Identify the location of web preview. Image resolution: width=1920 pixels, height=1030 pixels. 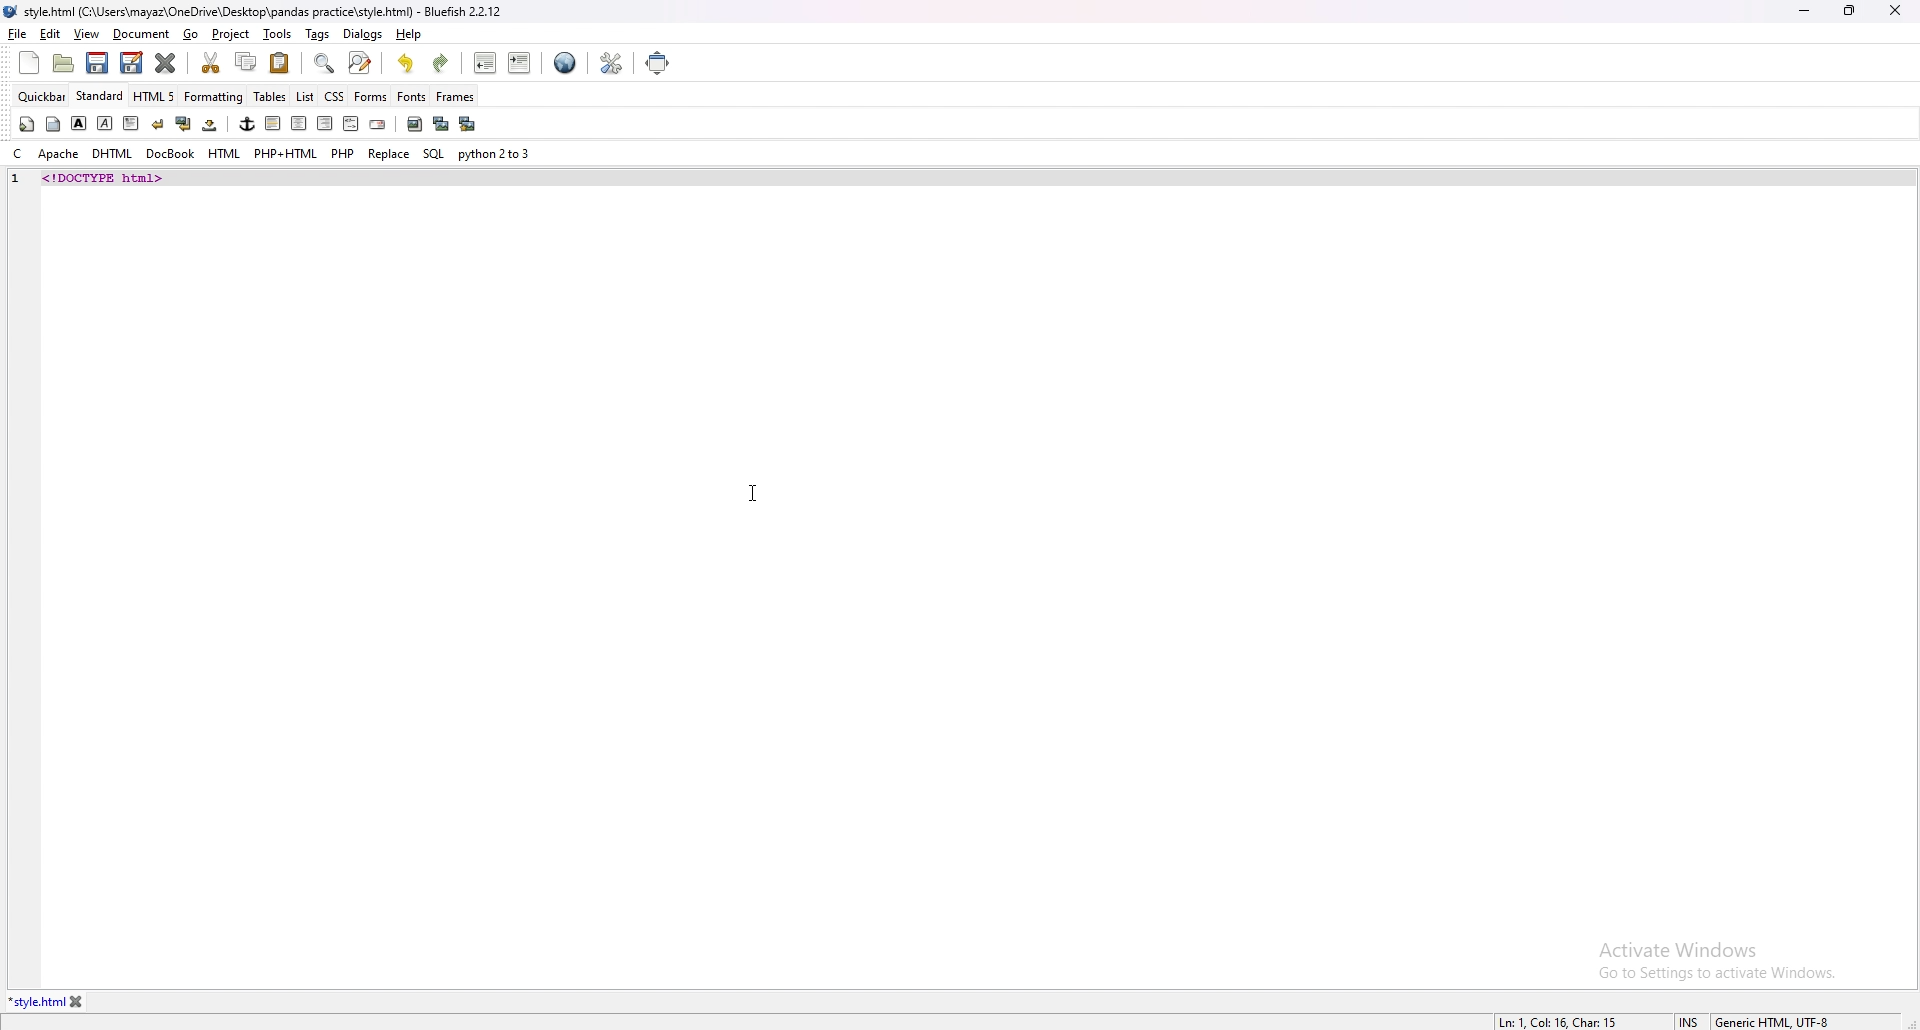
(565, 63).